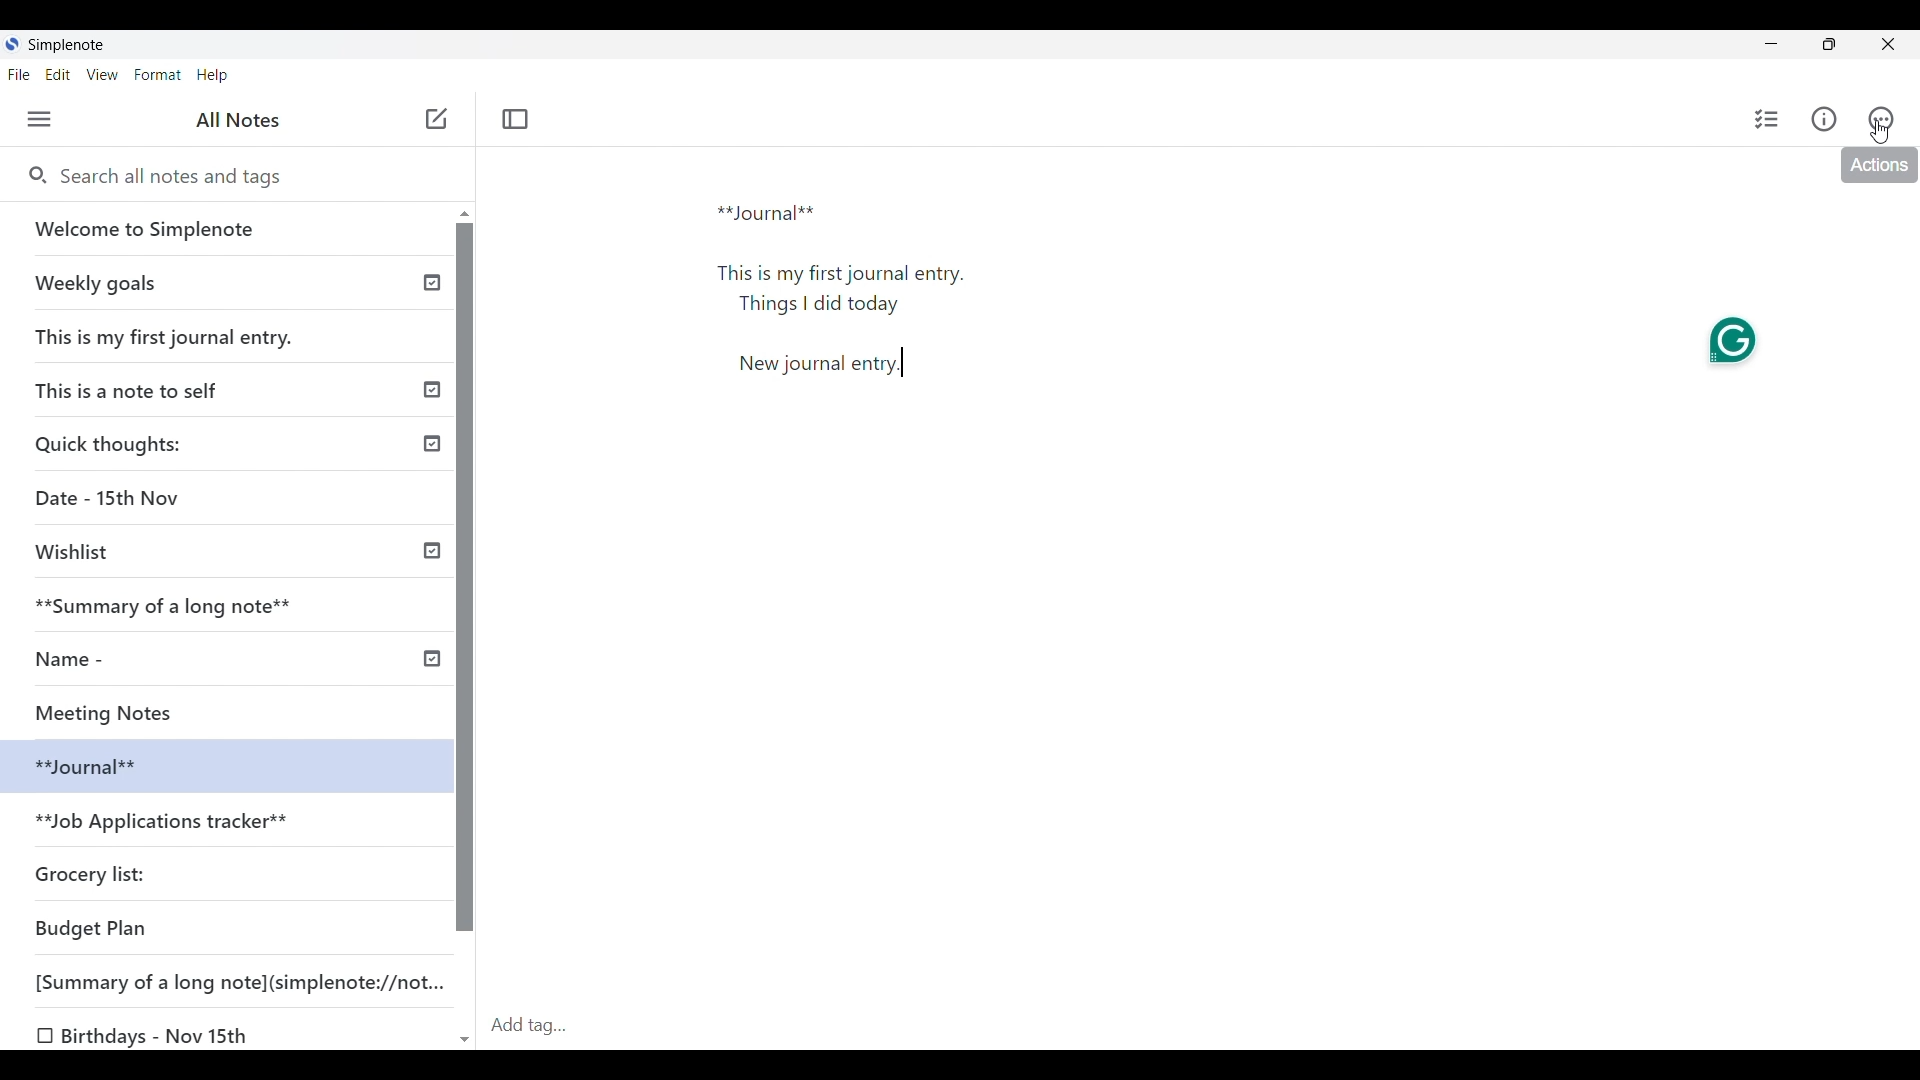  Describe the element at coordinates (222, 764) in the screenshot. I see `selected note` at that location.